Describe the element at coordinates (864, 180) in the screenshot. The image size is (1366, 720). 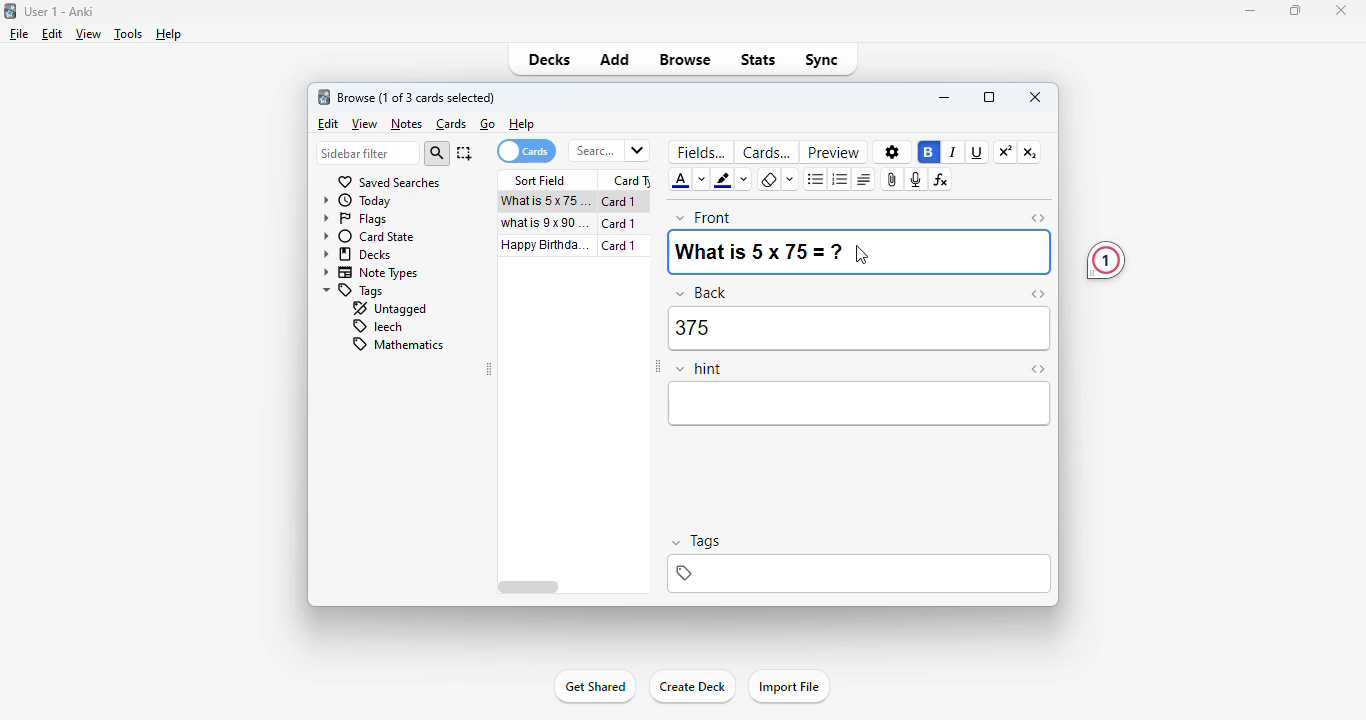
I see `alignment` at that location.